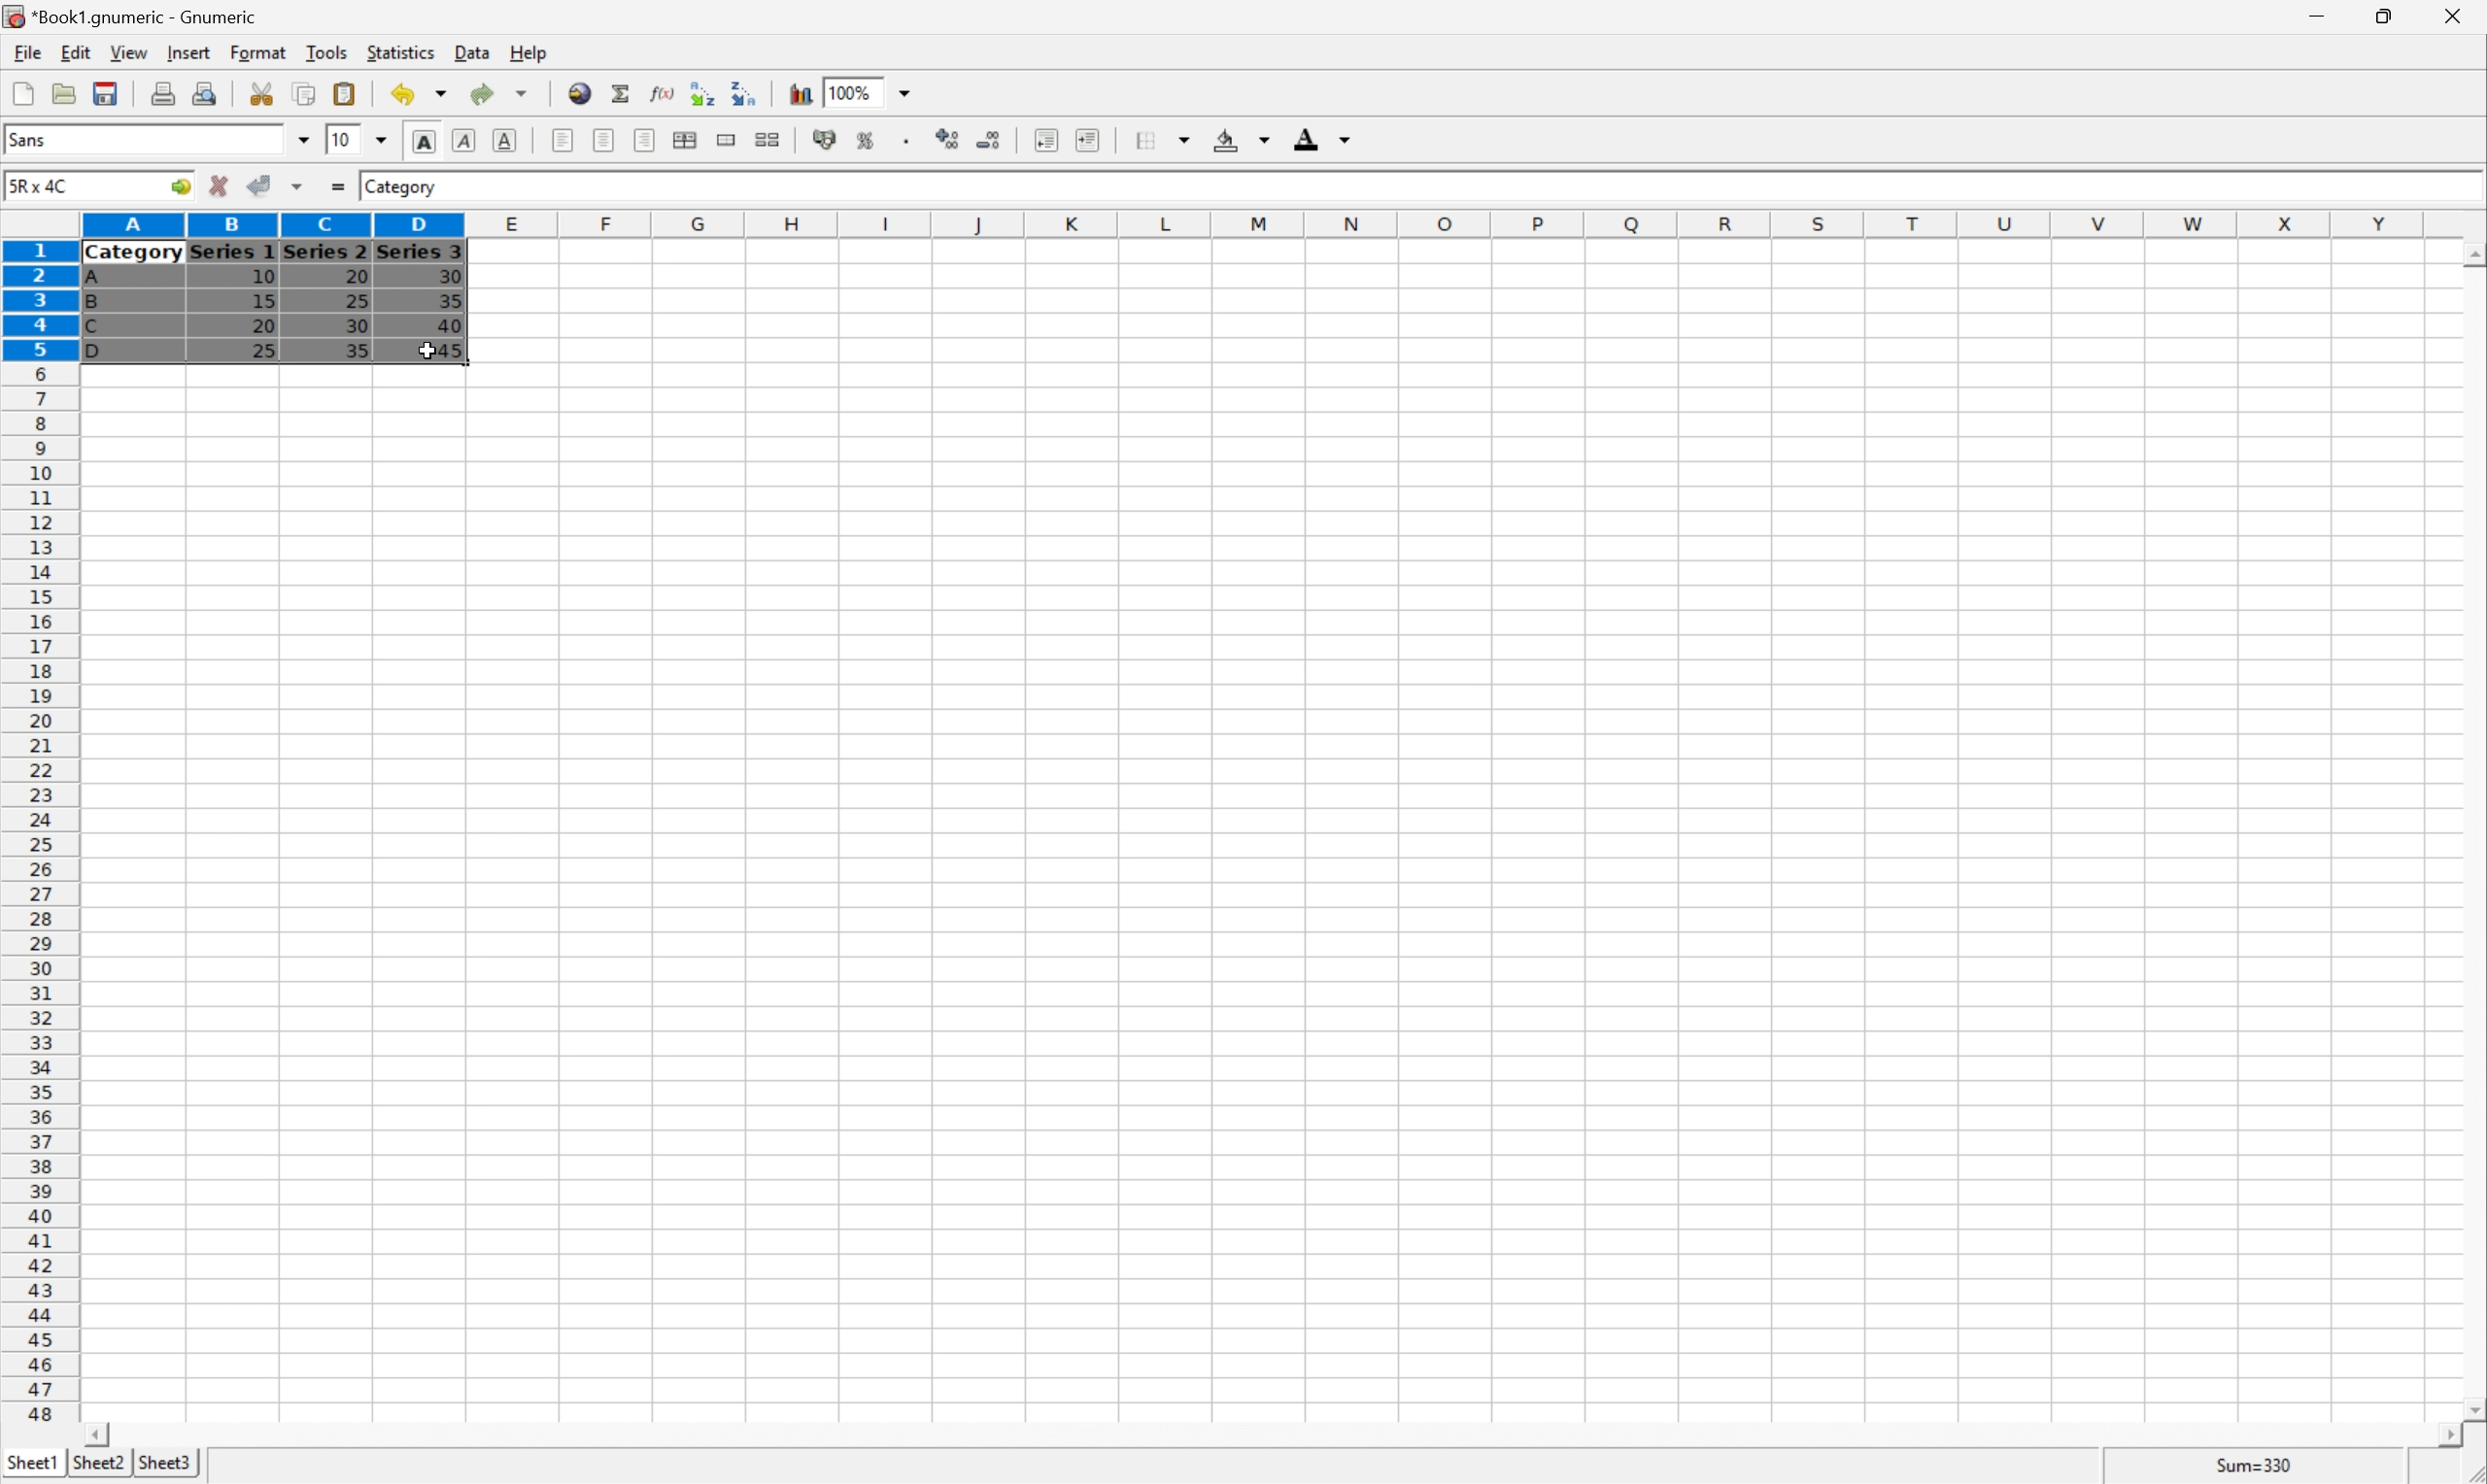  What do you see at coordinates (263, 278) in the screenshot?
I see `10` at bounding box center [263, 278].